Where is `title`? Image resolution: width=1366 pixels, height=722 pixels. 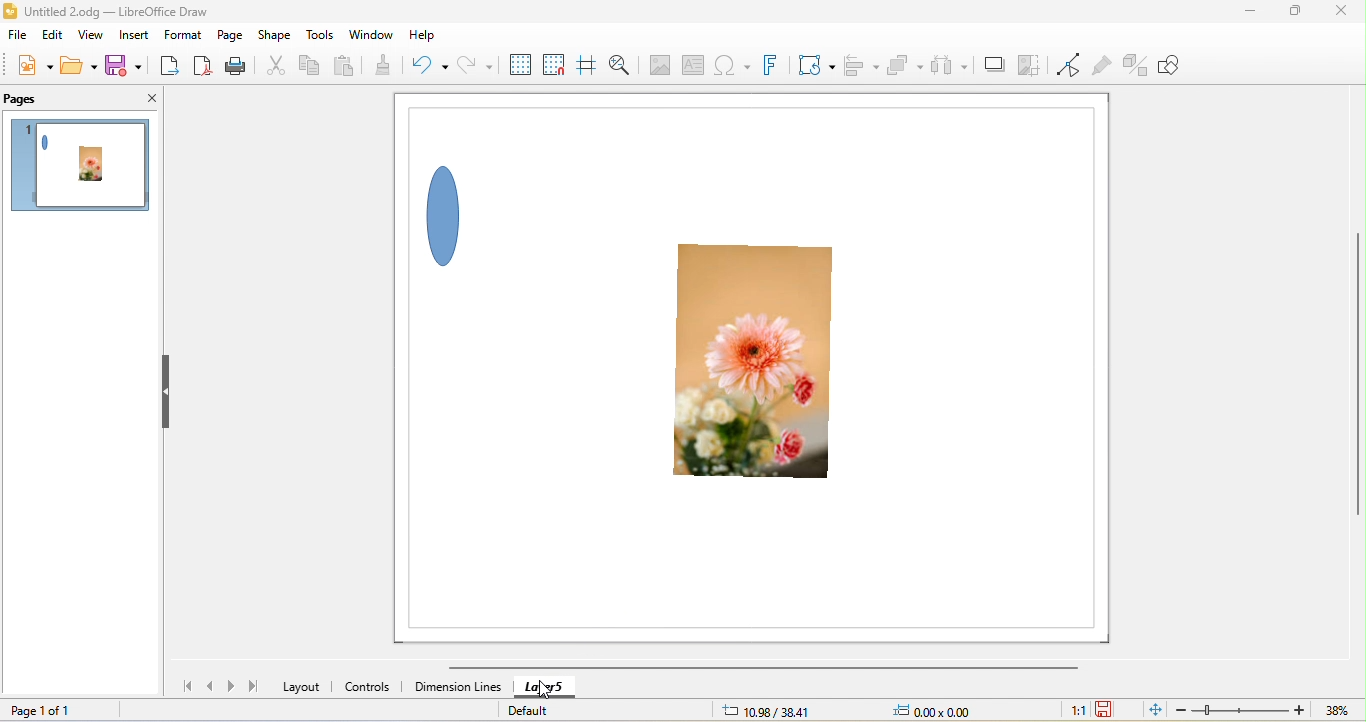 title is located at coordinates (118, 11).